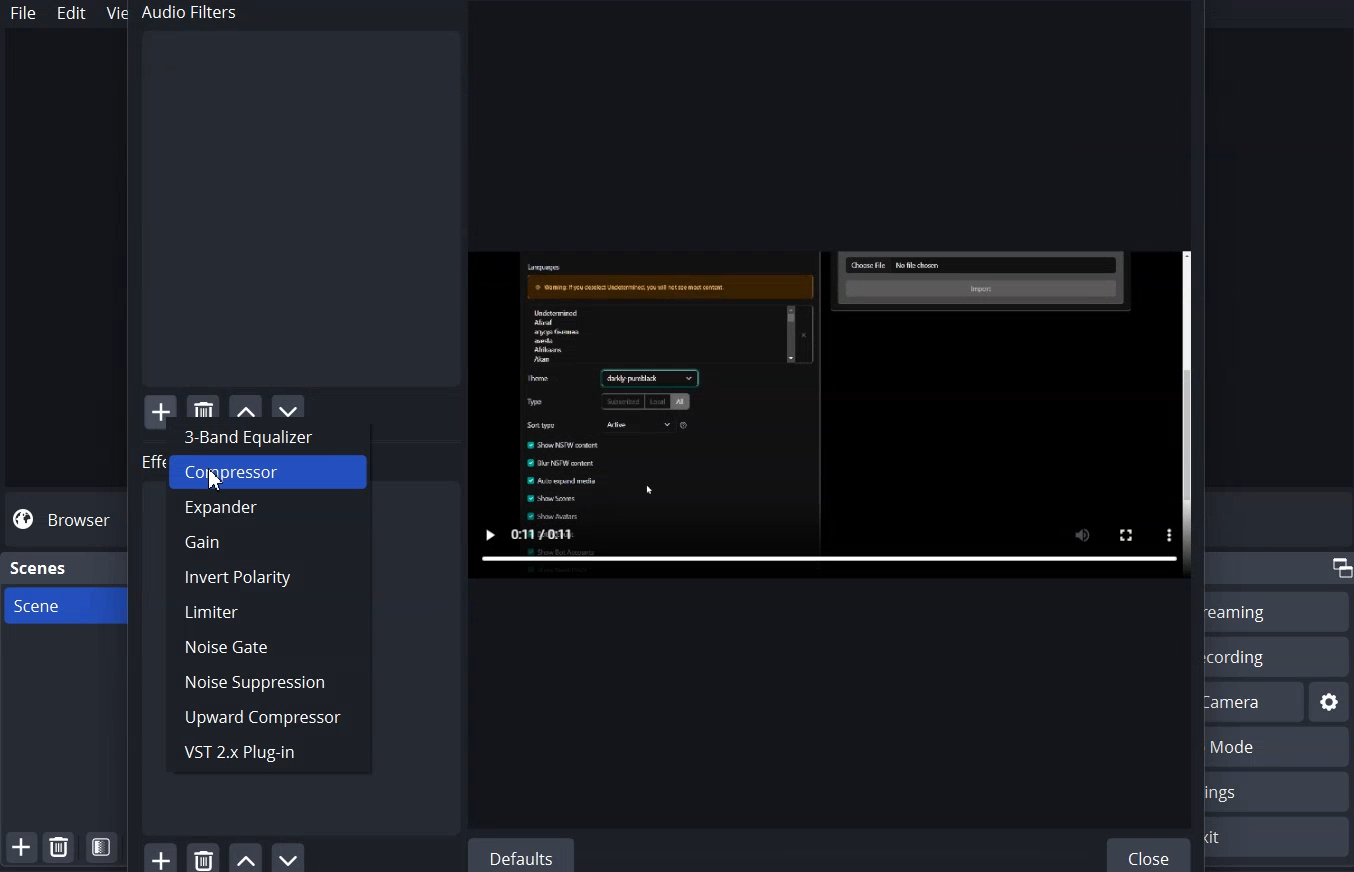 The height and width of the screenshot is (872, 1354). I want to click on cursor, so click(219, 479).